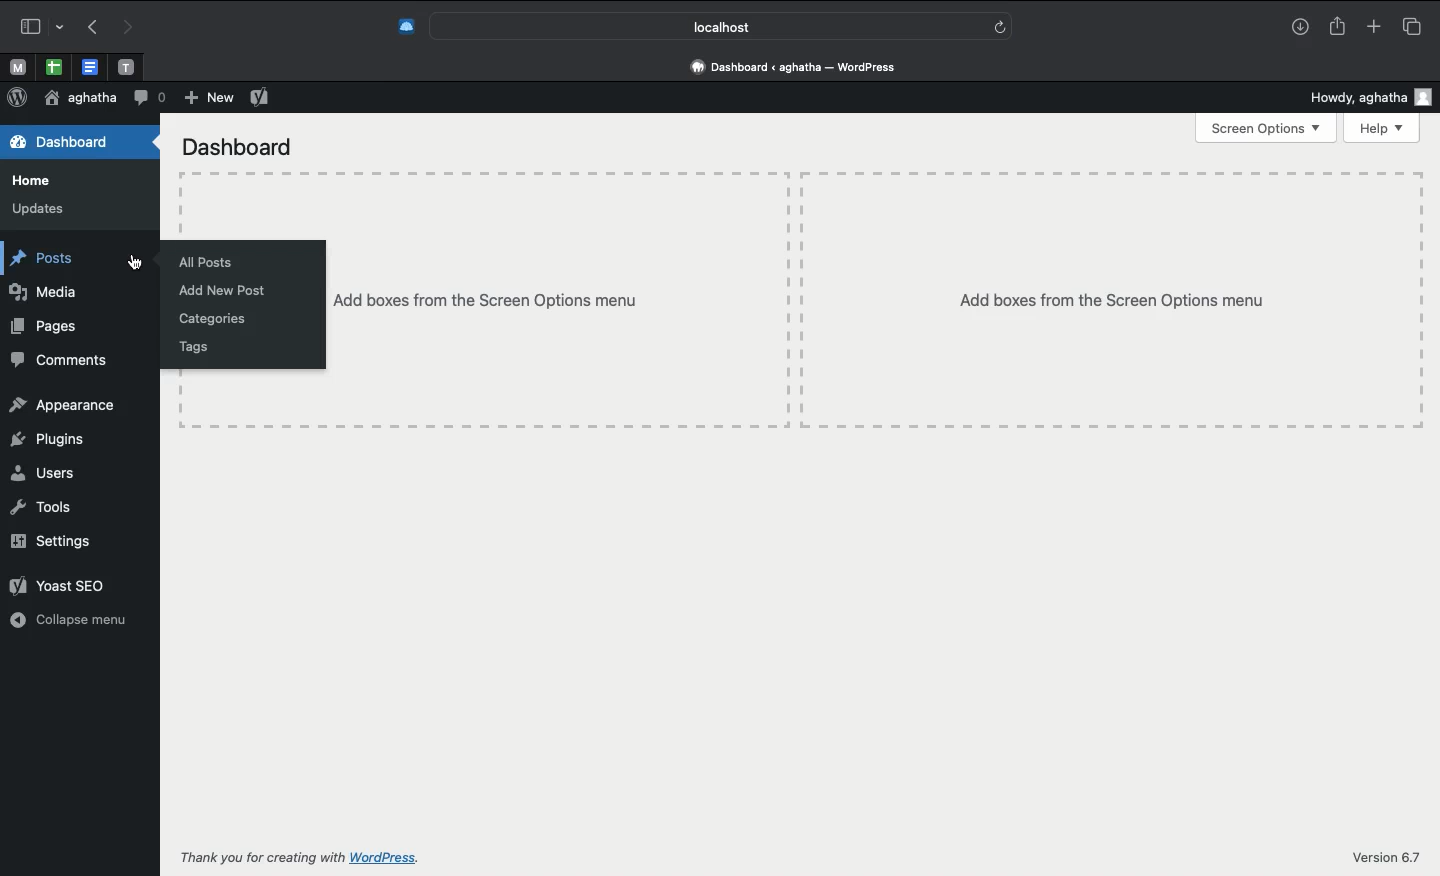 This screenshot has width=1440, height=876. I want to click on Help, so click(1382, 131).